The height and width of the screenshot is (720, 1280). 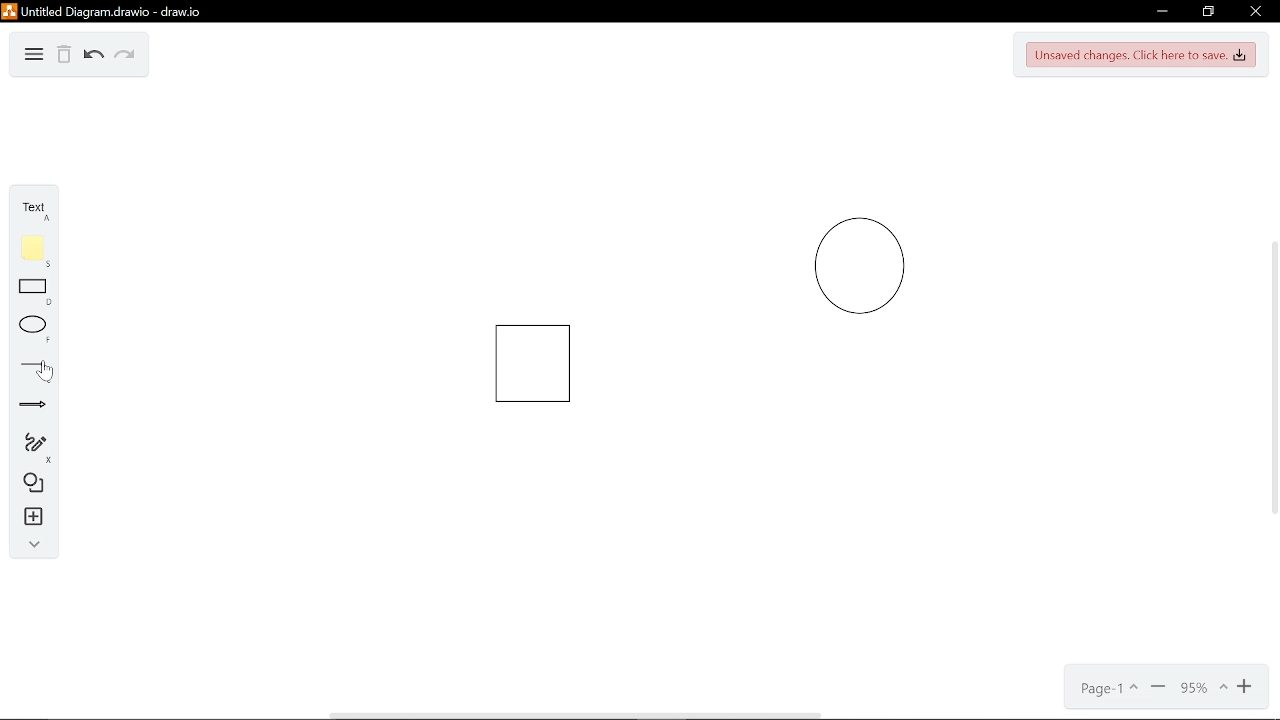 What do you see at coordinates (125, 56) in the screenshot?
I see `Redo` at bounding box center [125, 56].